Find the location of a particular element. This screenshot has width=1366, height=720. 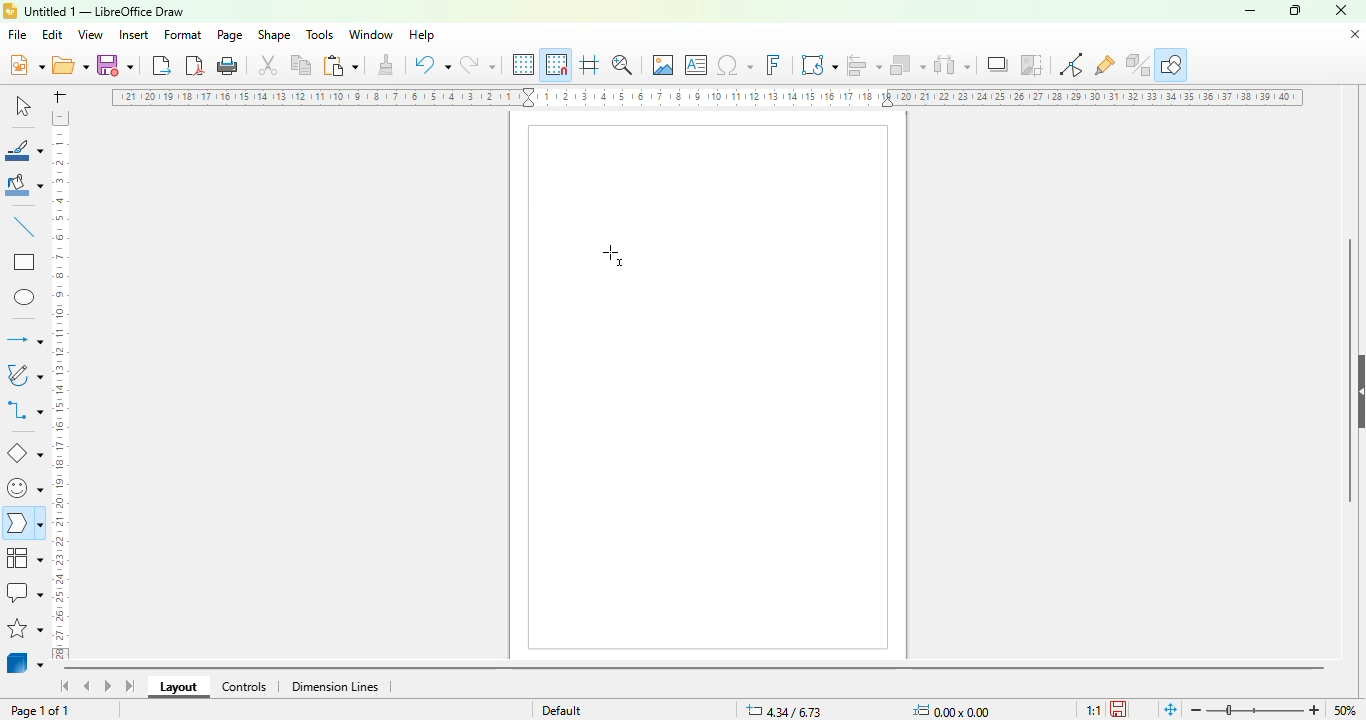

export is located at coordinates (163, 65).